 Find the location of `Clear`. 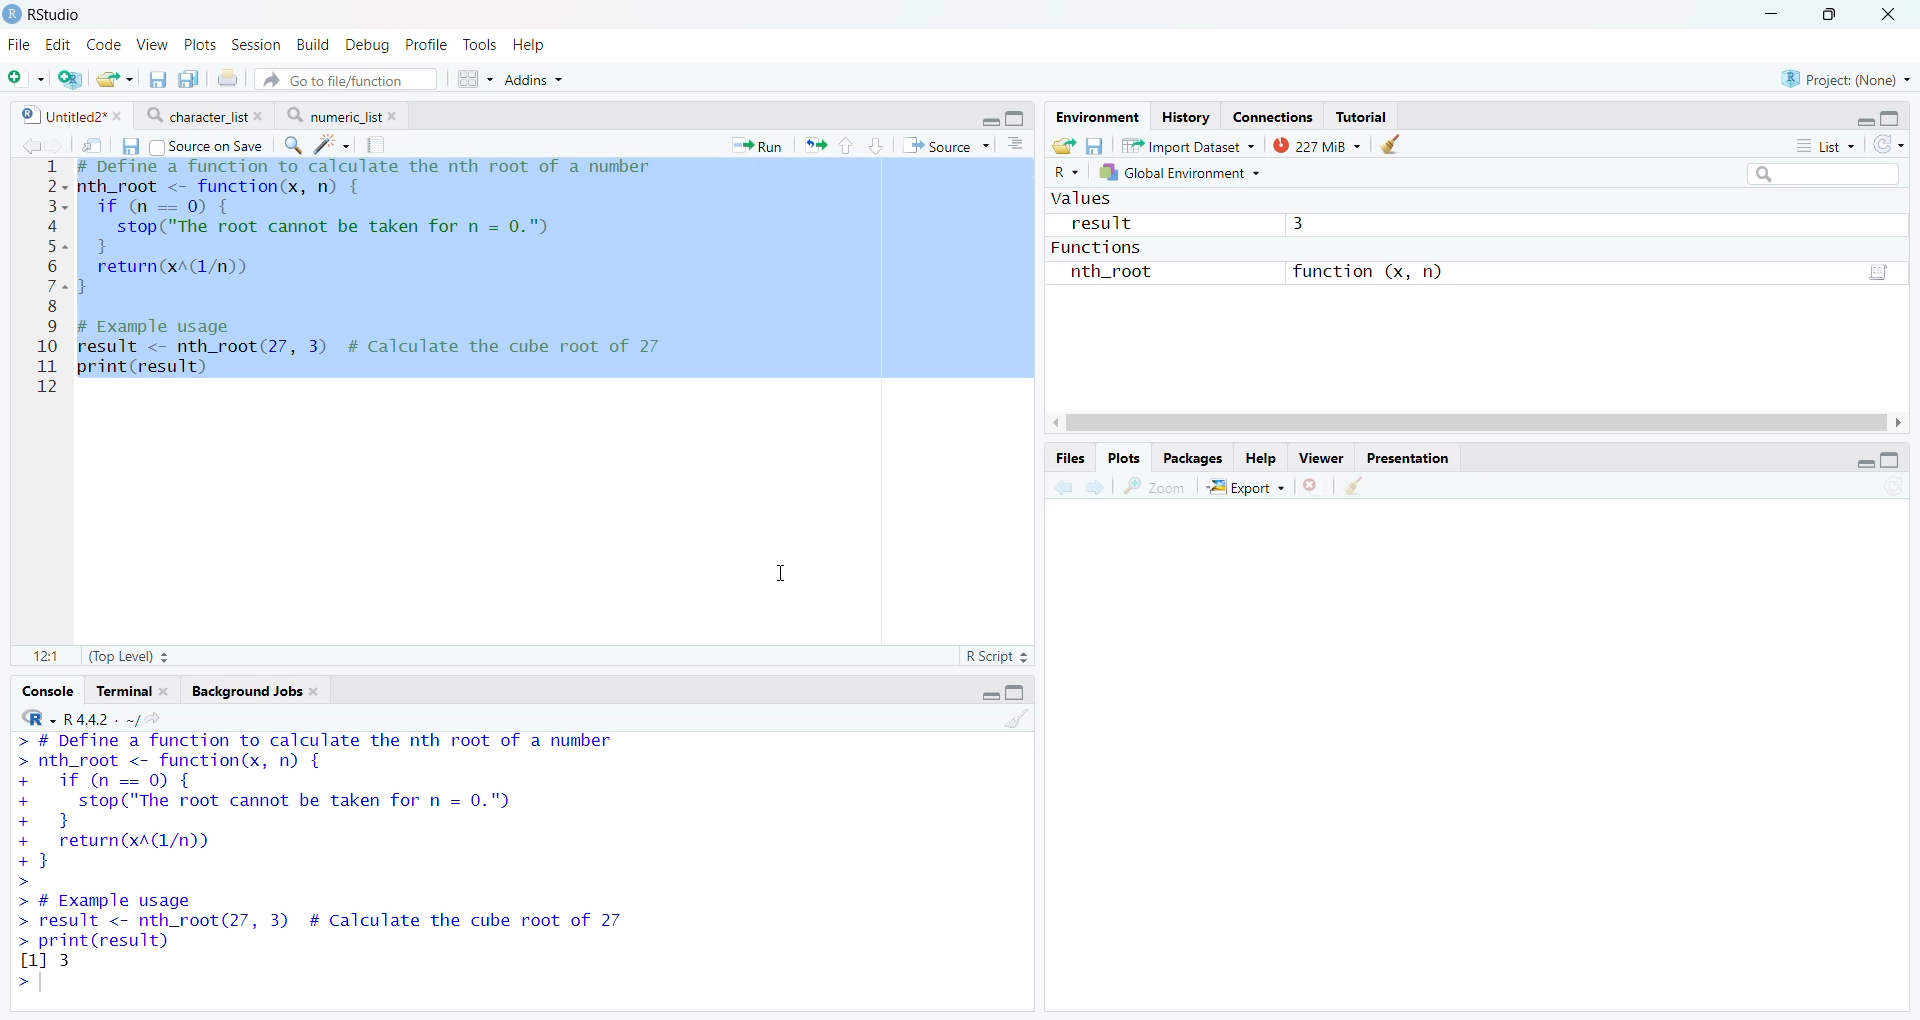

Clear is located at coordinates (1357, 487).